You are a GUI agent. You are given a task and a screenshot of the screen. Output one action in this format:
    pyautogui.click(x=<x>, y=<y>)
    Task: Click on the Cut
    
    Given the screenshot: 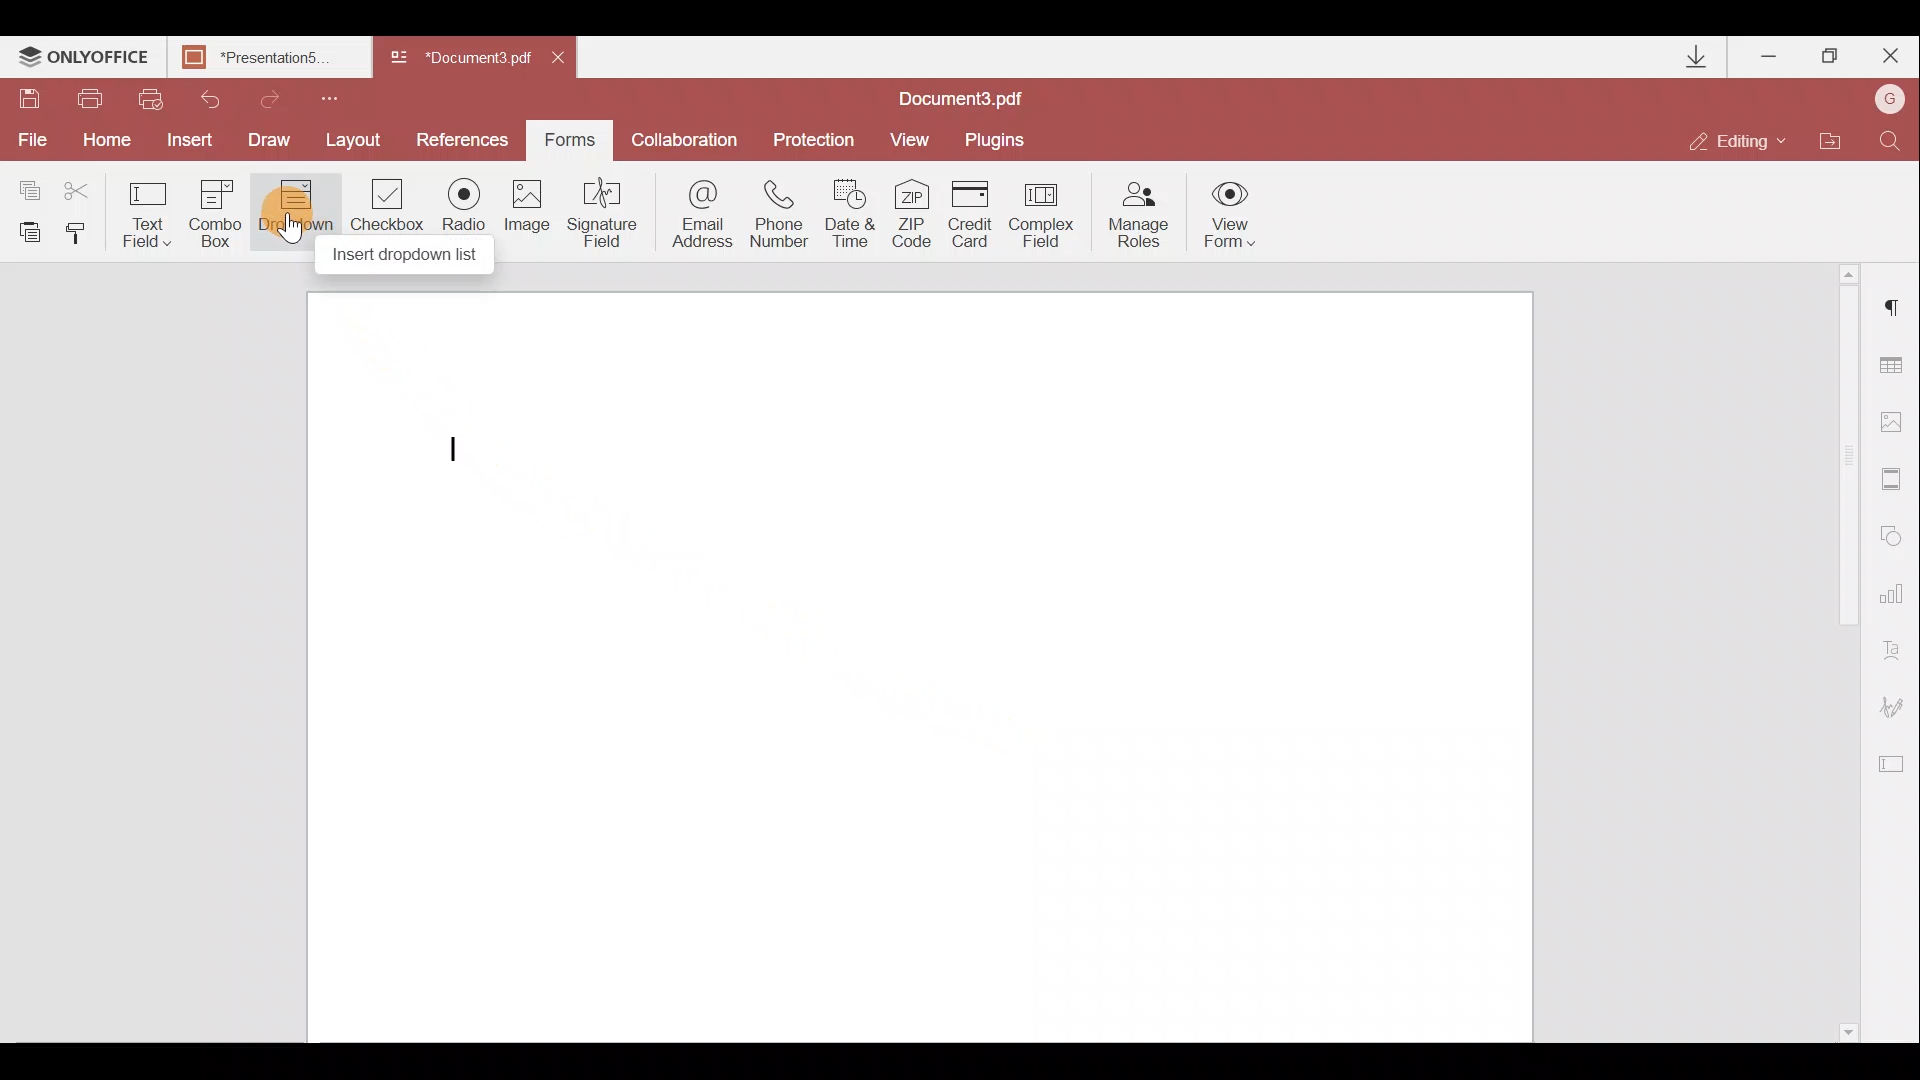 What is the action you would take?
    pyautogui.click(x=79, y=185)
    